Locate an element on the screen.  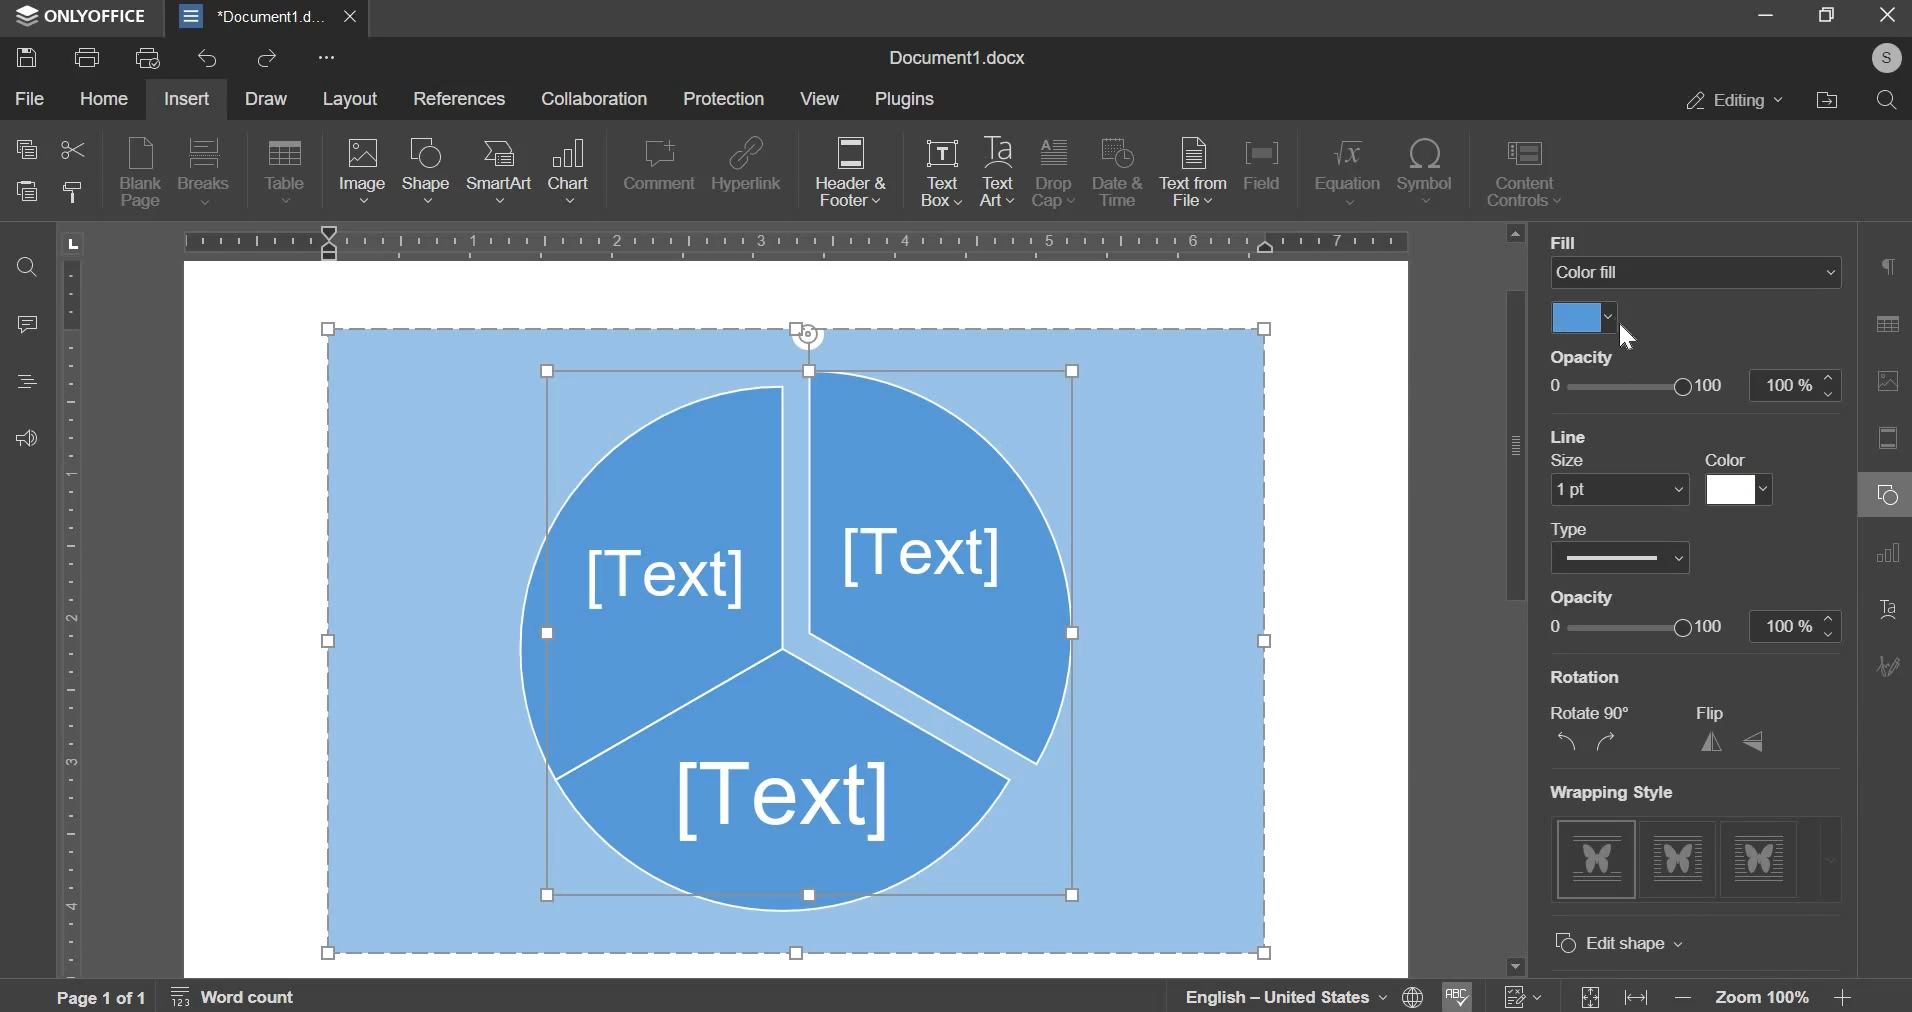
protection is located at coordinates (722, 98).